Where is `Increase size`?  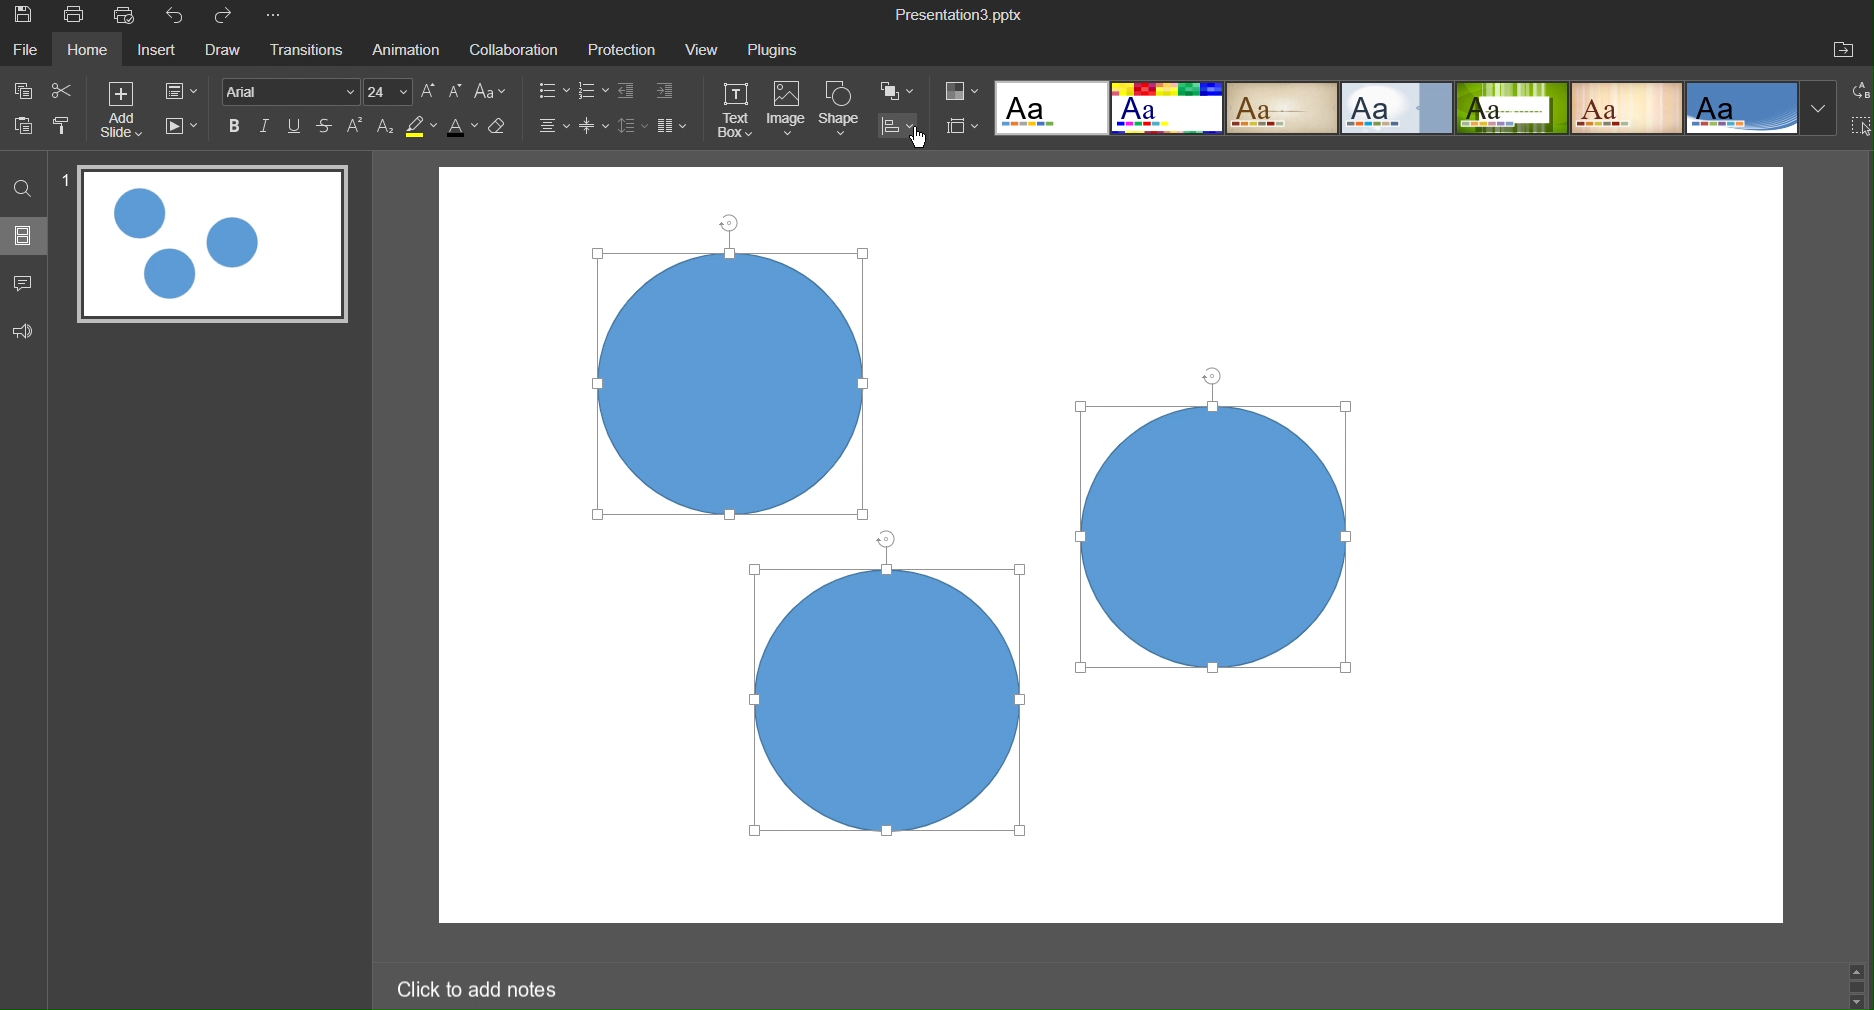
Increase size is located at coordinates (429, 91).